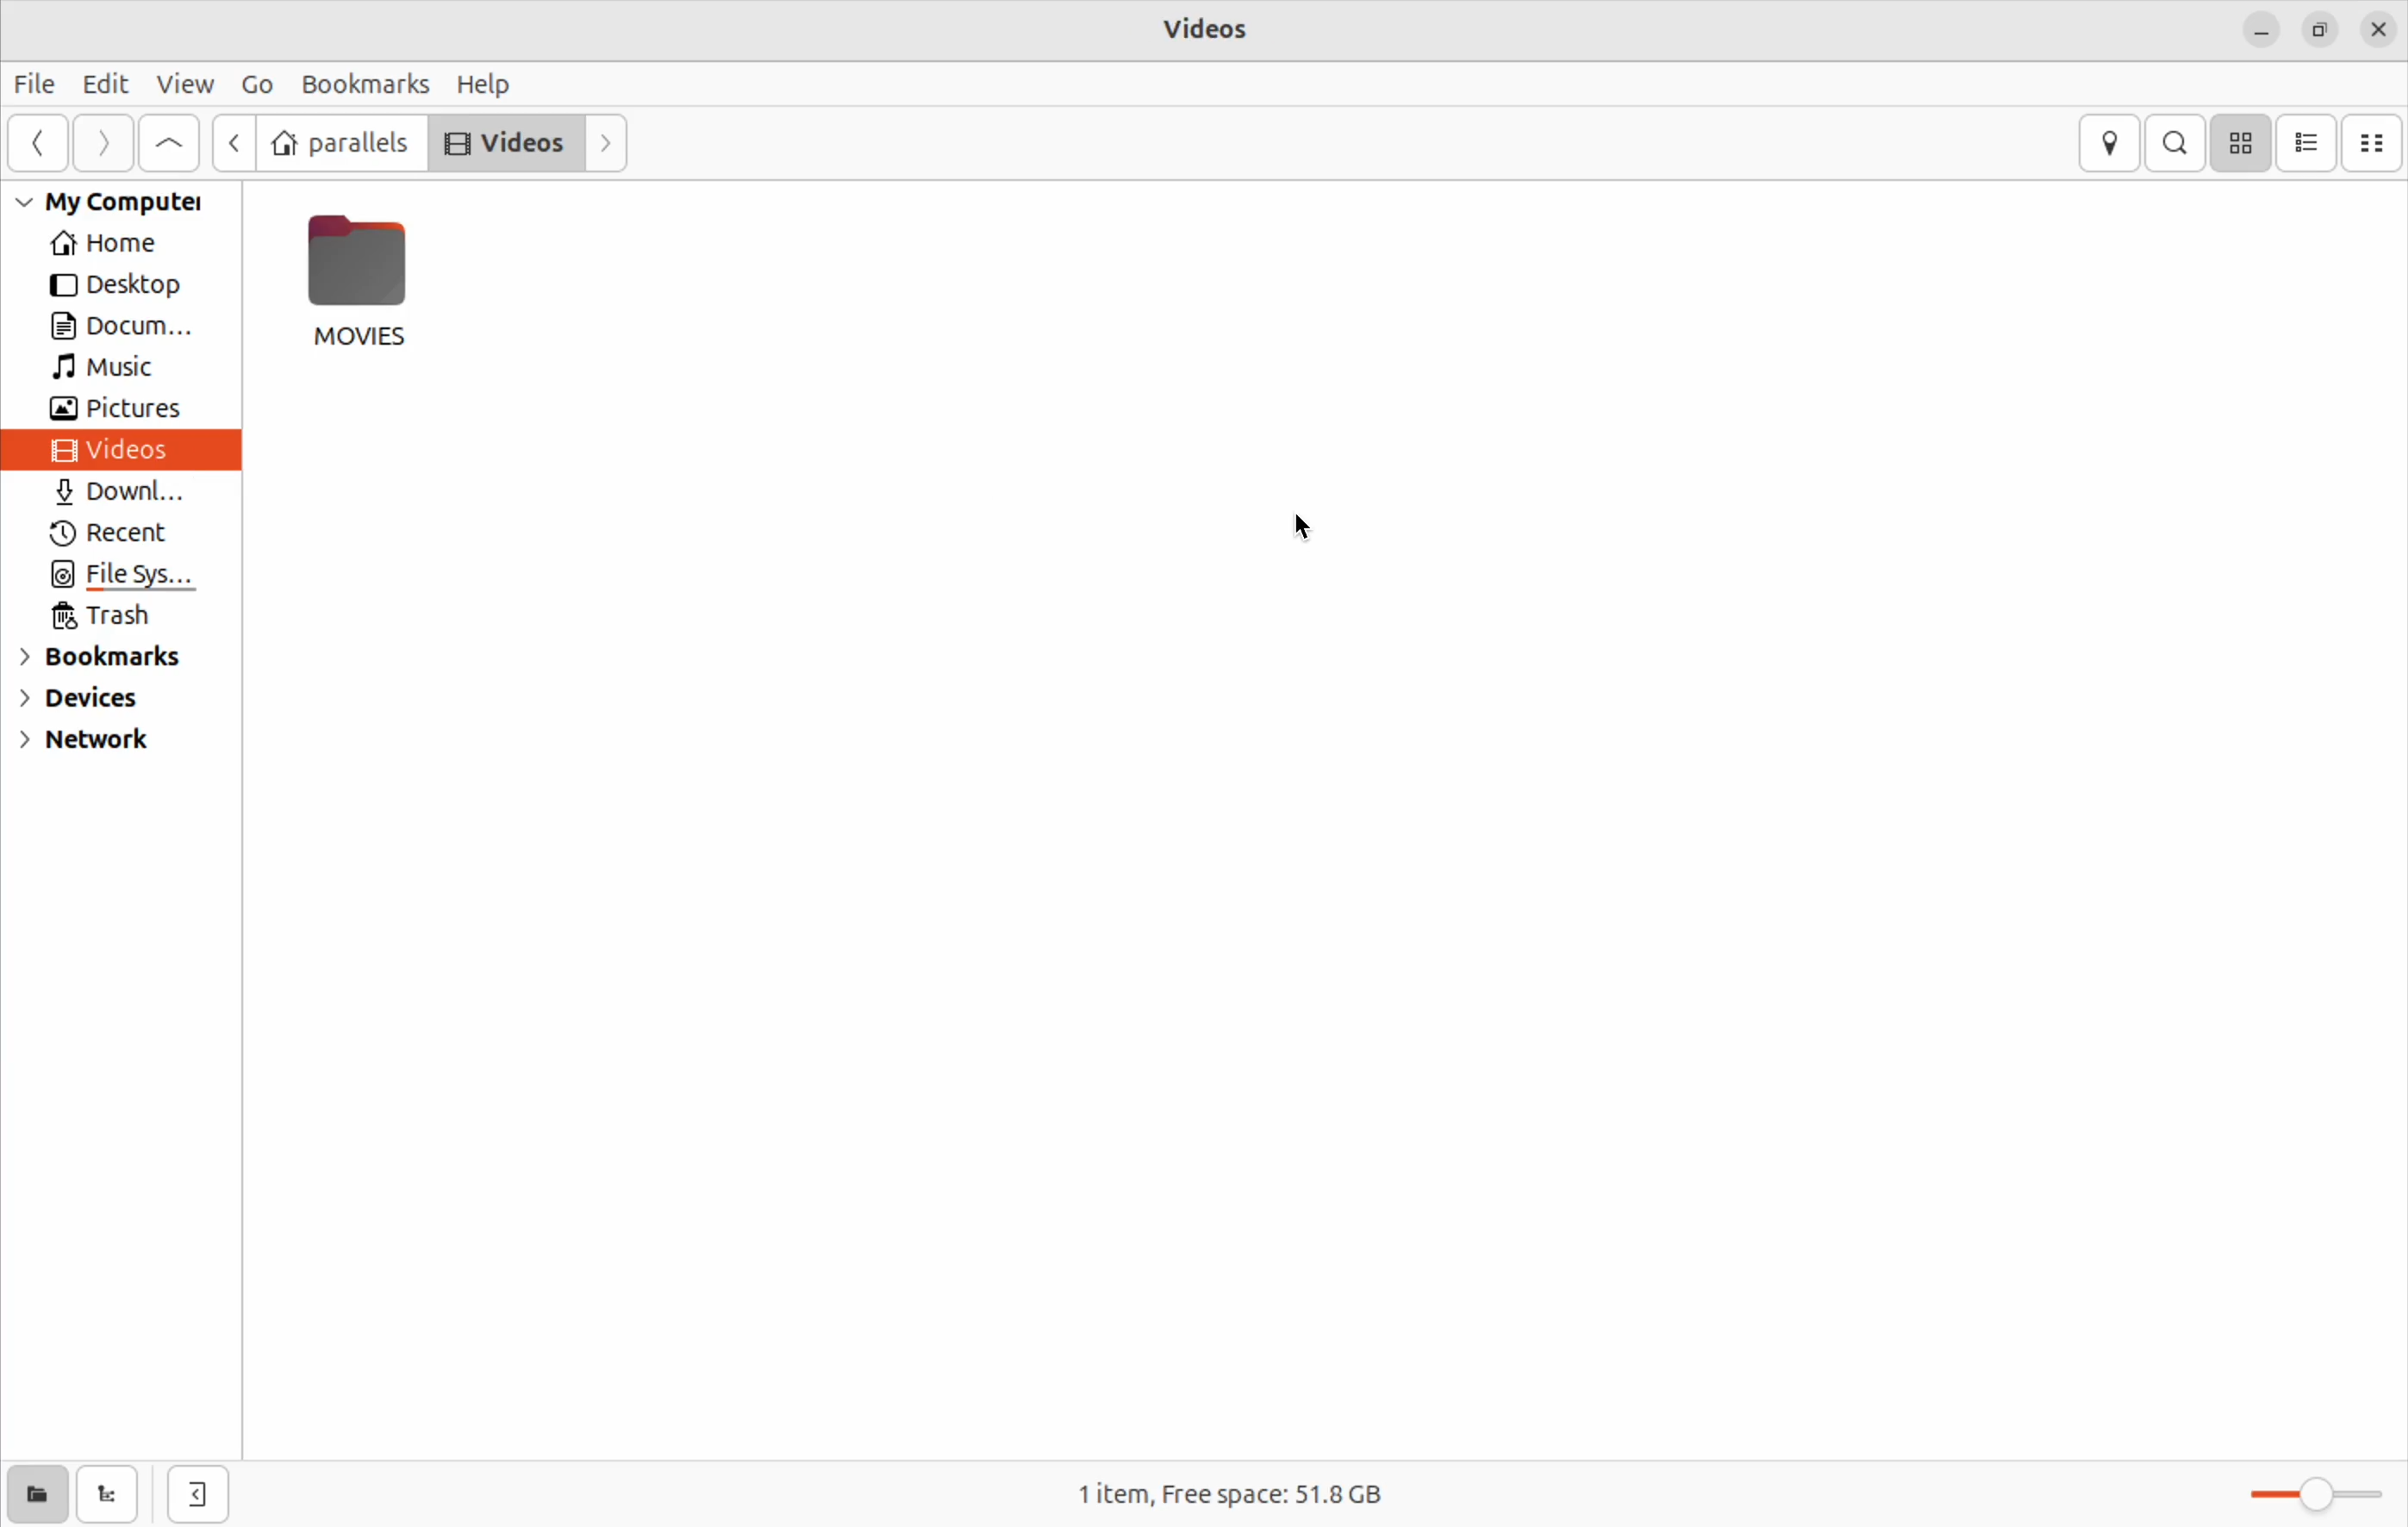  Describe the element at coordinates (2240, 141) in the screenshot. I see `icons` at that location.